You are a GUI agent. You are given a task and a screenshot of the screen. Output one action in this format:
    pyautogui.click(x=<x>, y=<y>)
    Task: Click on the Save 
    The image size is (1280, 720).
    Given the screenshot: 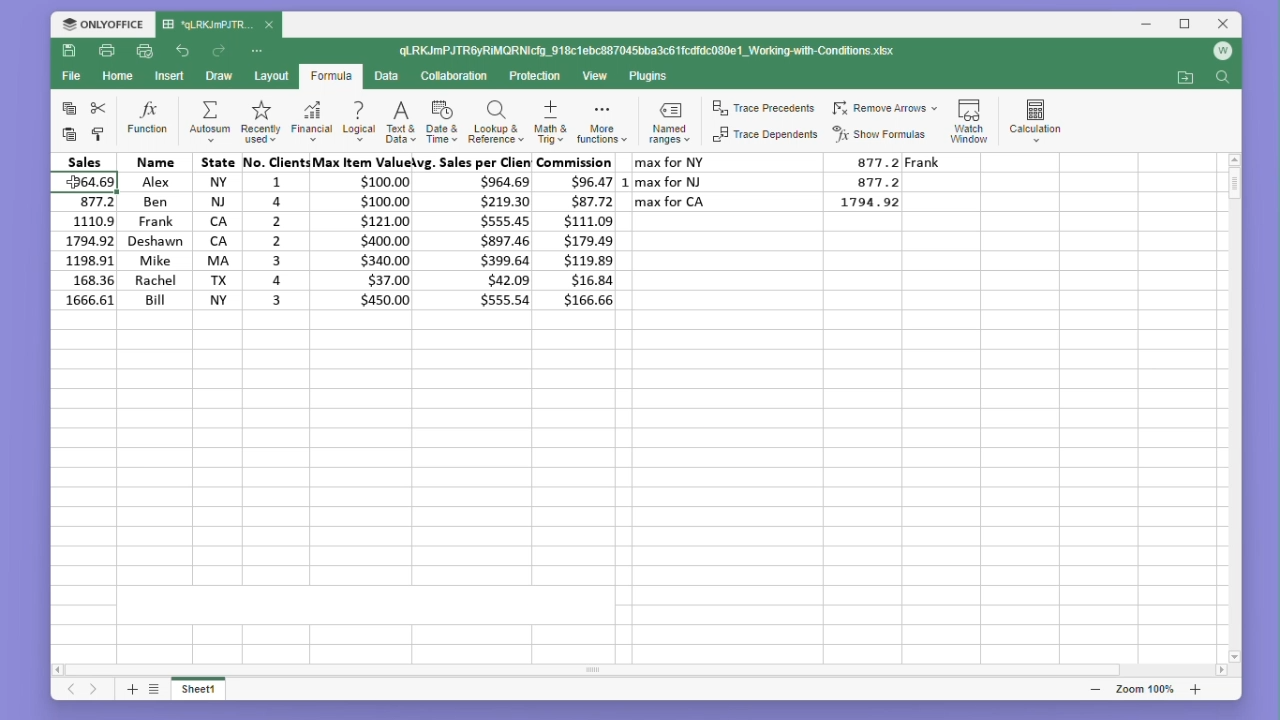 What is the action you would take?
    pyautogui.click(x=68, y=50)
    